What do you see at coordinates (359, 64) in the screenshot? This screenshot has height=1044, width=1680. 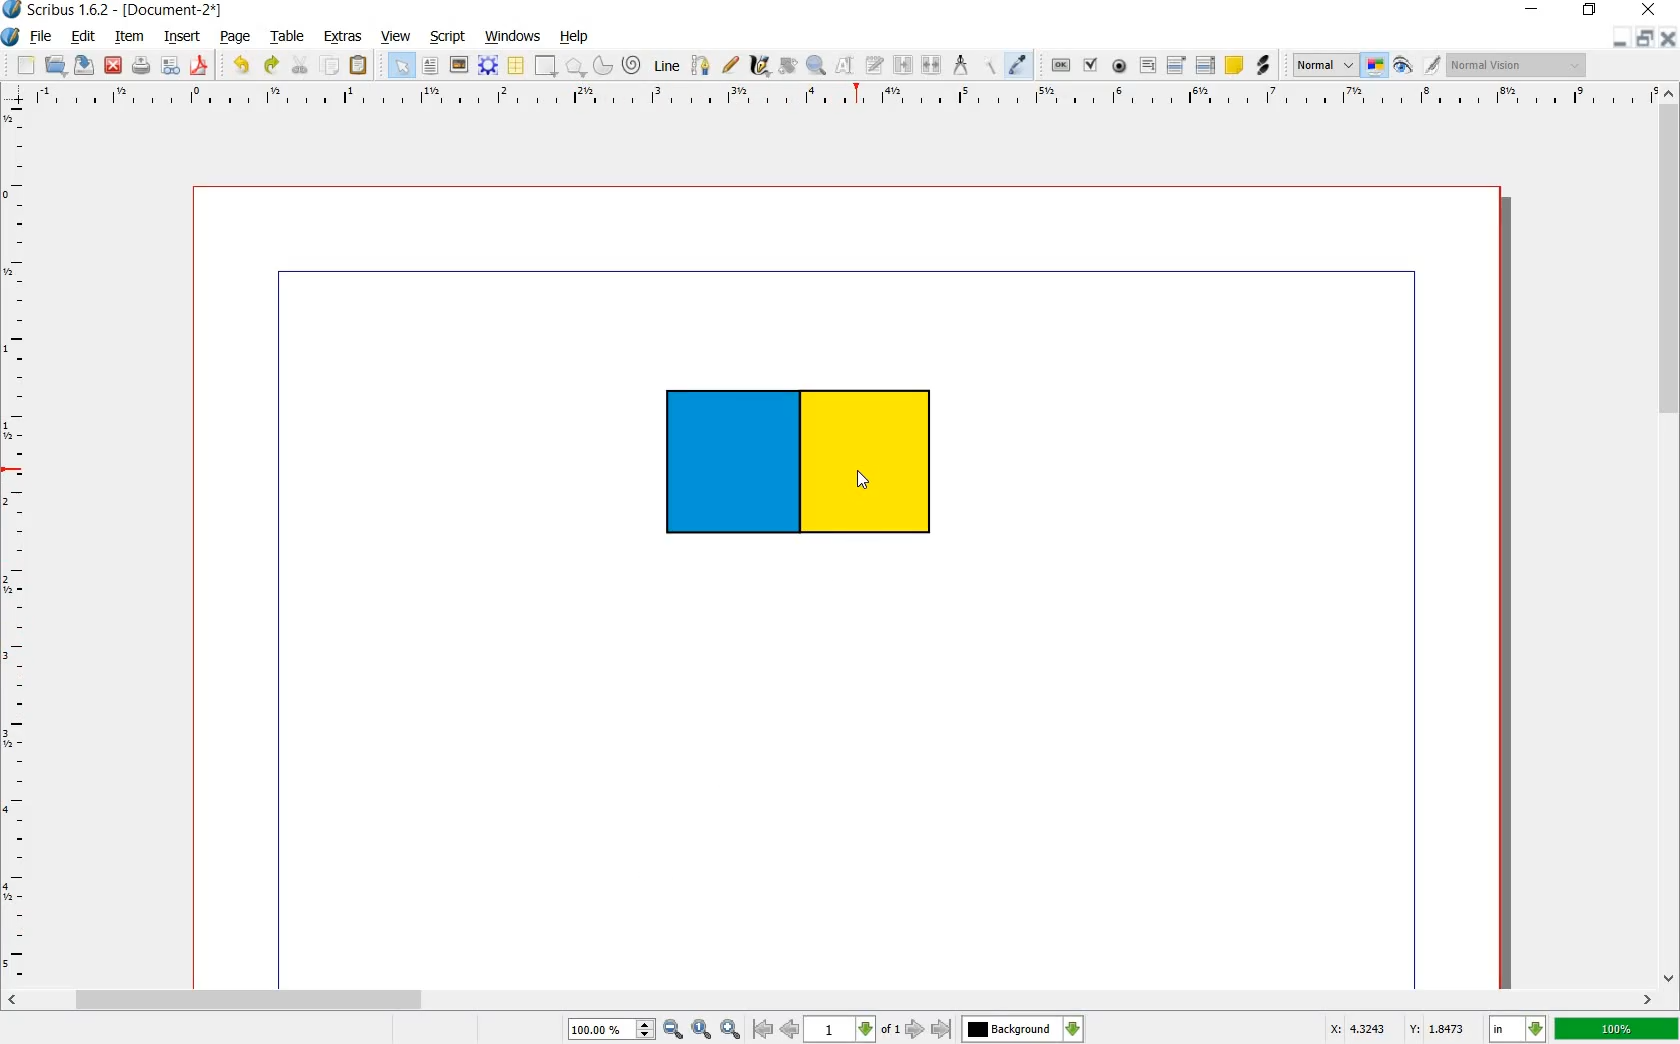 I see `paste` at bounding box center [359, 64].